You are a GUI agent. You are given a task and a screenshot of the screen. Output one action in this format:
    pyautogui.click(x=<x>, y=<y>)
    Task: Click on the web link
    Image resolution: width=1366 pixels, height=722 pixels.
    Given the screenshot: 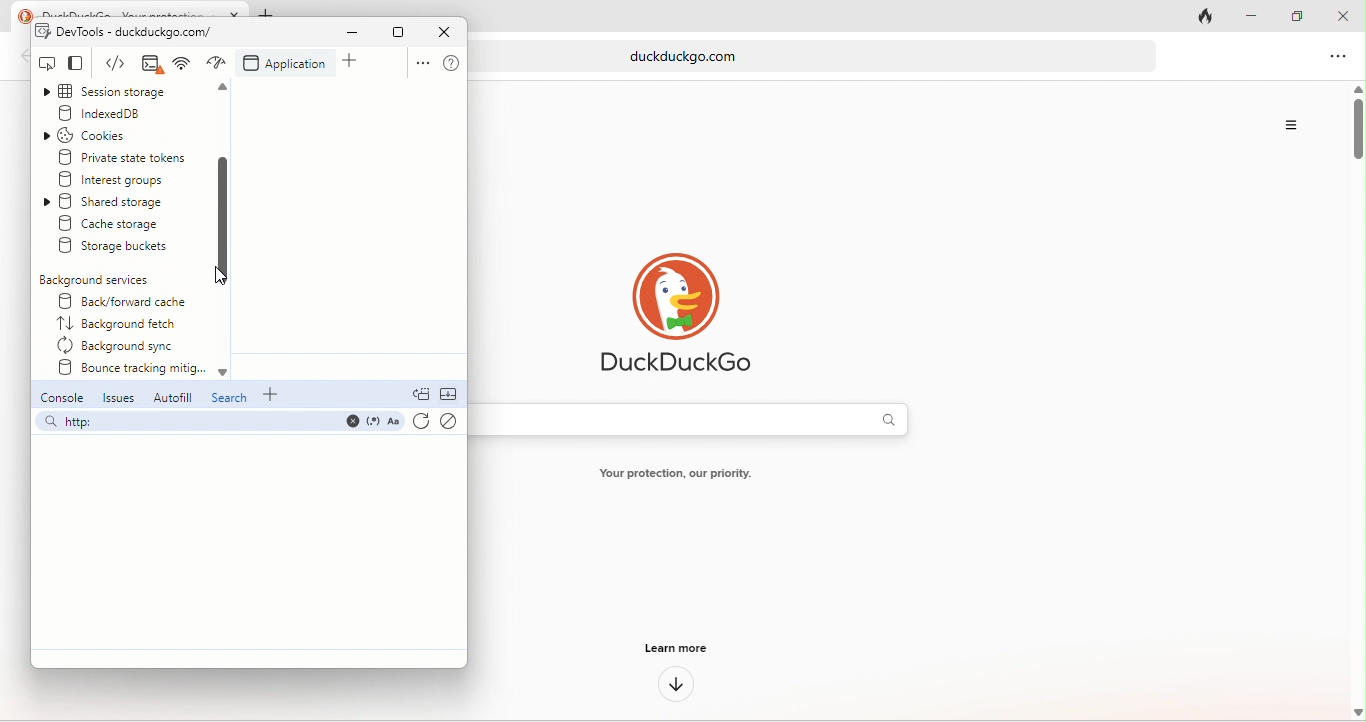 What is the action you would take?
    pyautogui.click(x=822, y=55)
    